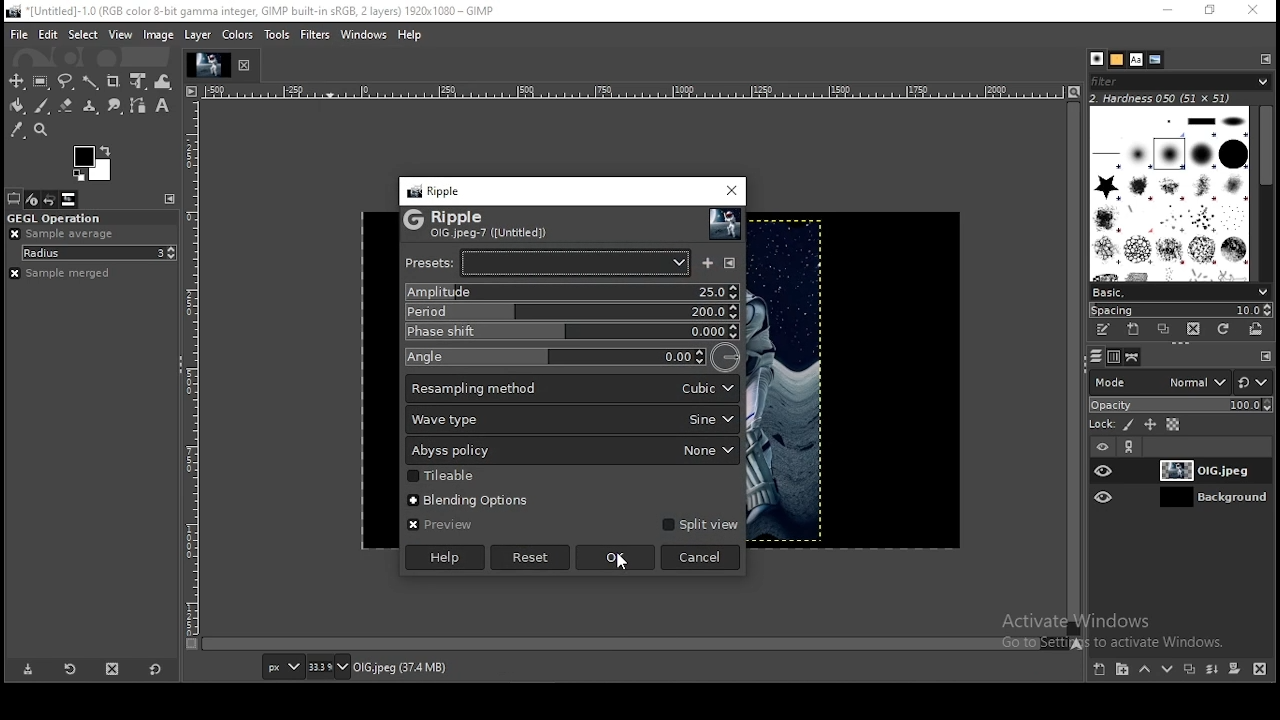 This screenshot has height=720, width=1280. Describe the element at coordinates (1125, 669) in the screenshot. I see `create a new layer group` at that location.